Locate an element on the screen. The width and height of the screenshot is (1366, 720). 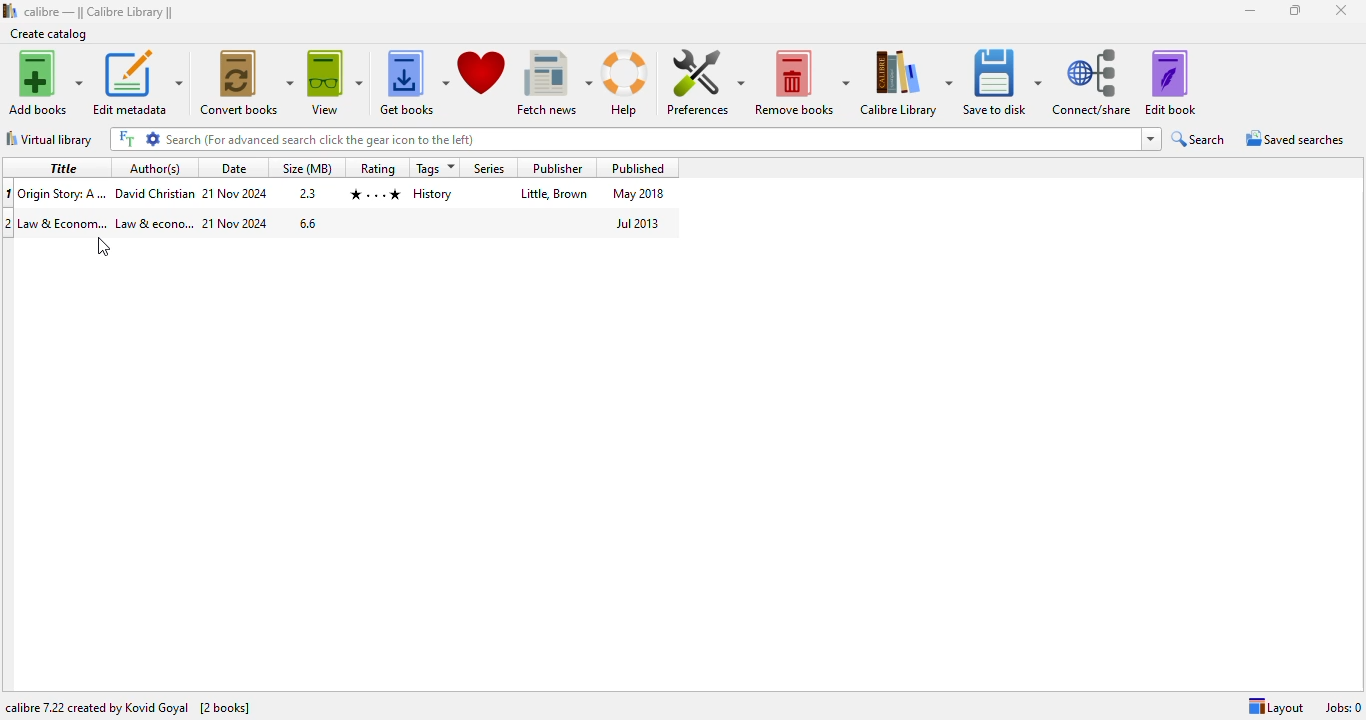
[2 books] is located at coordinates (225, 708).